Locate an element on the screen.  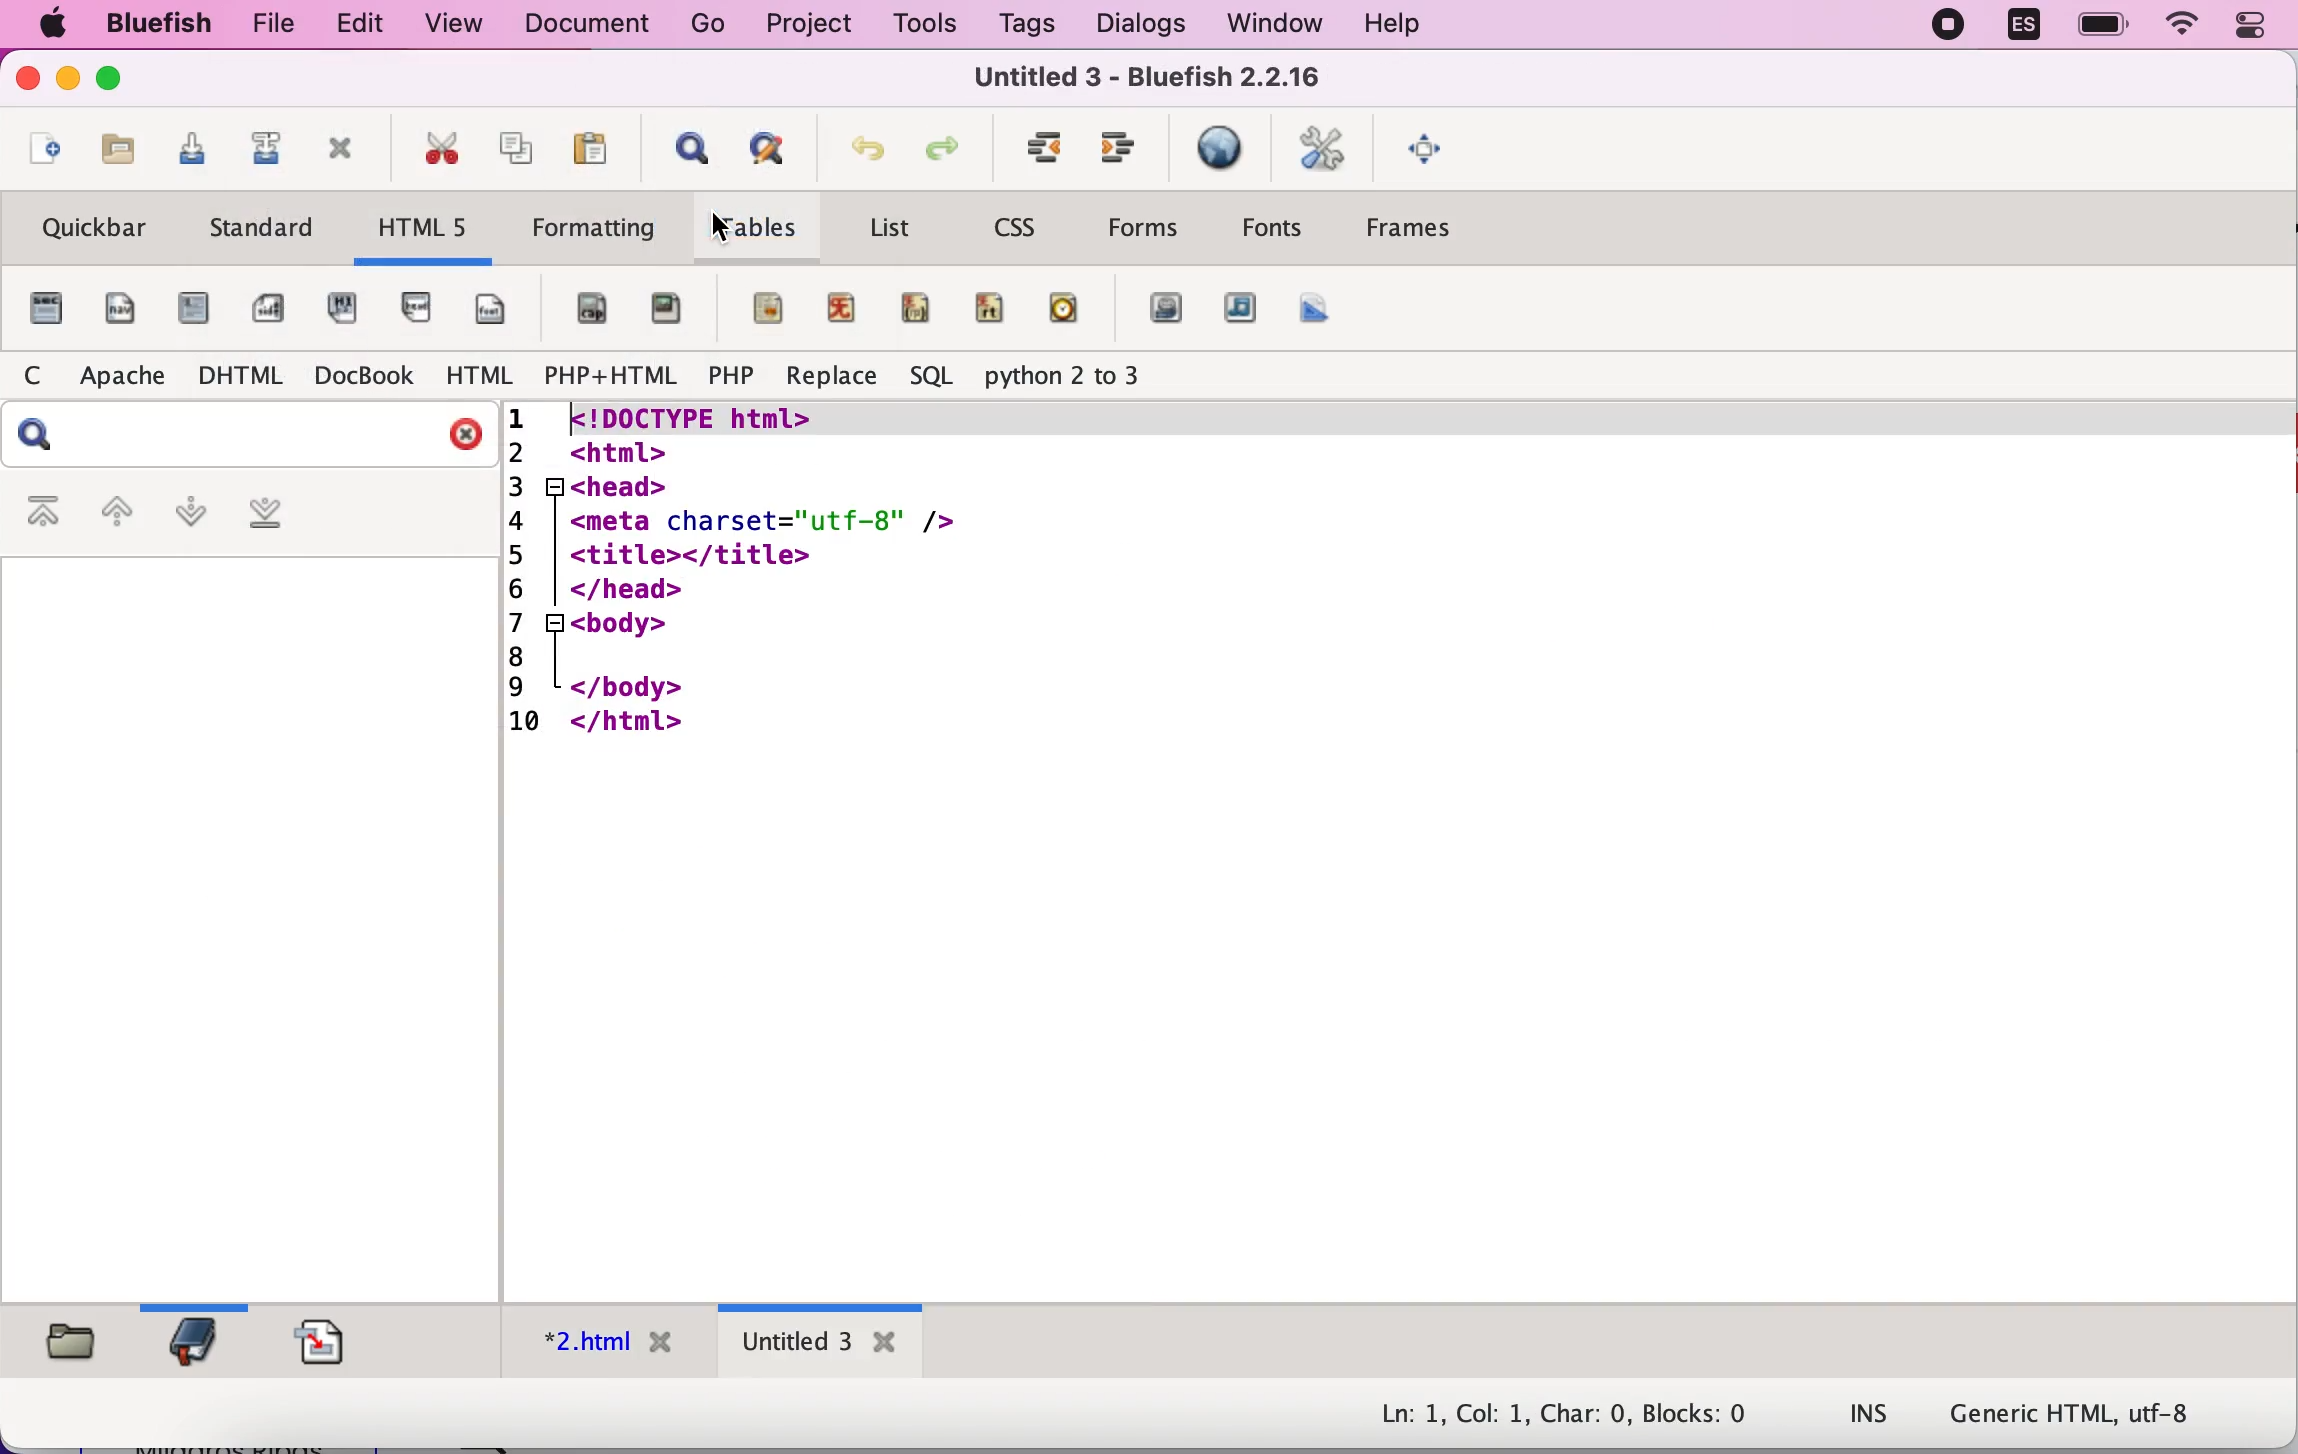
copy is located at coordinates (510, 147).